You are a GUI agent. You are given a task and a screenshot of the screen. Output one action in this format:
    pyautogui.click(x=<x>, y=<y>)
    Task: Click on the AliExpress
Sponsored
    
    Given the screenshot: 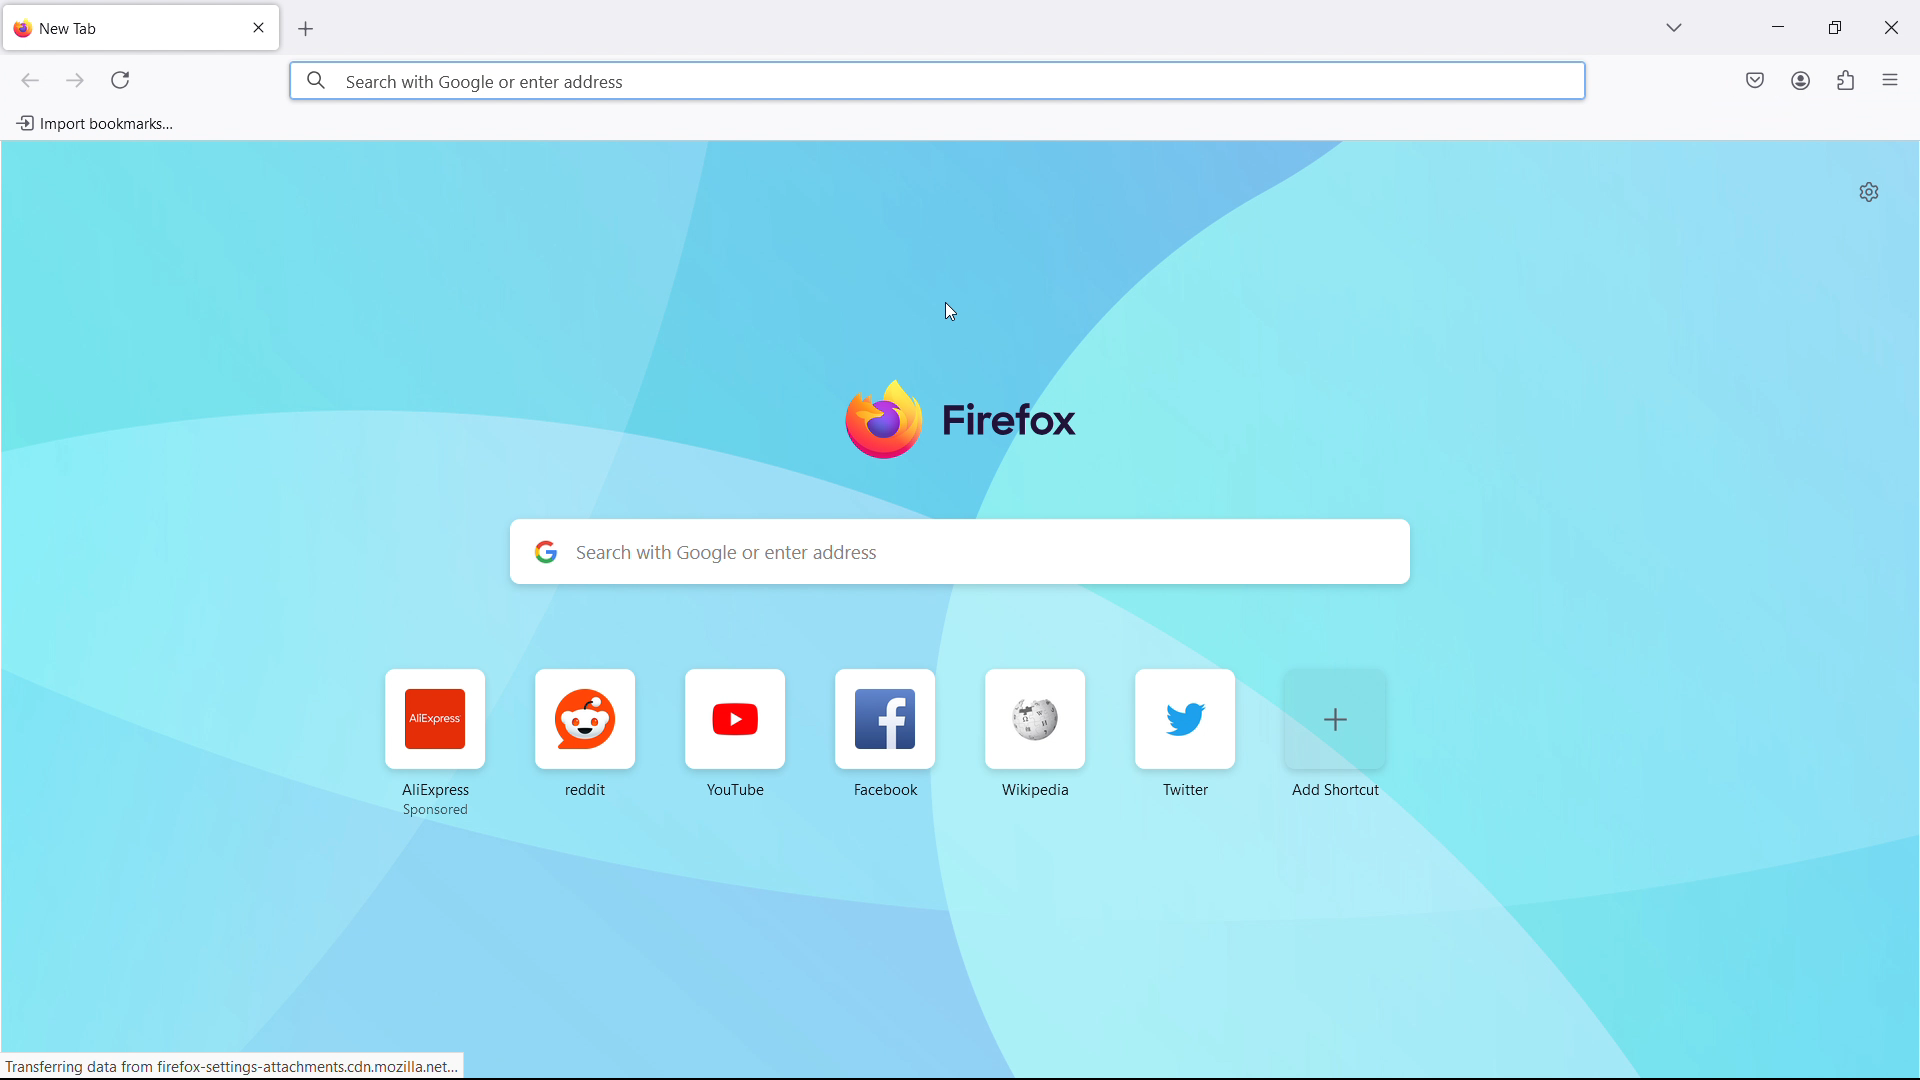 What is the action you would take?
    pyautogui.click(x=437, y=745)
    